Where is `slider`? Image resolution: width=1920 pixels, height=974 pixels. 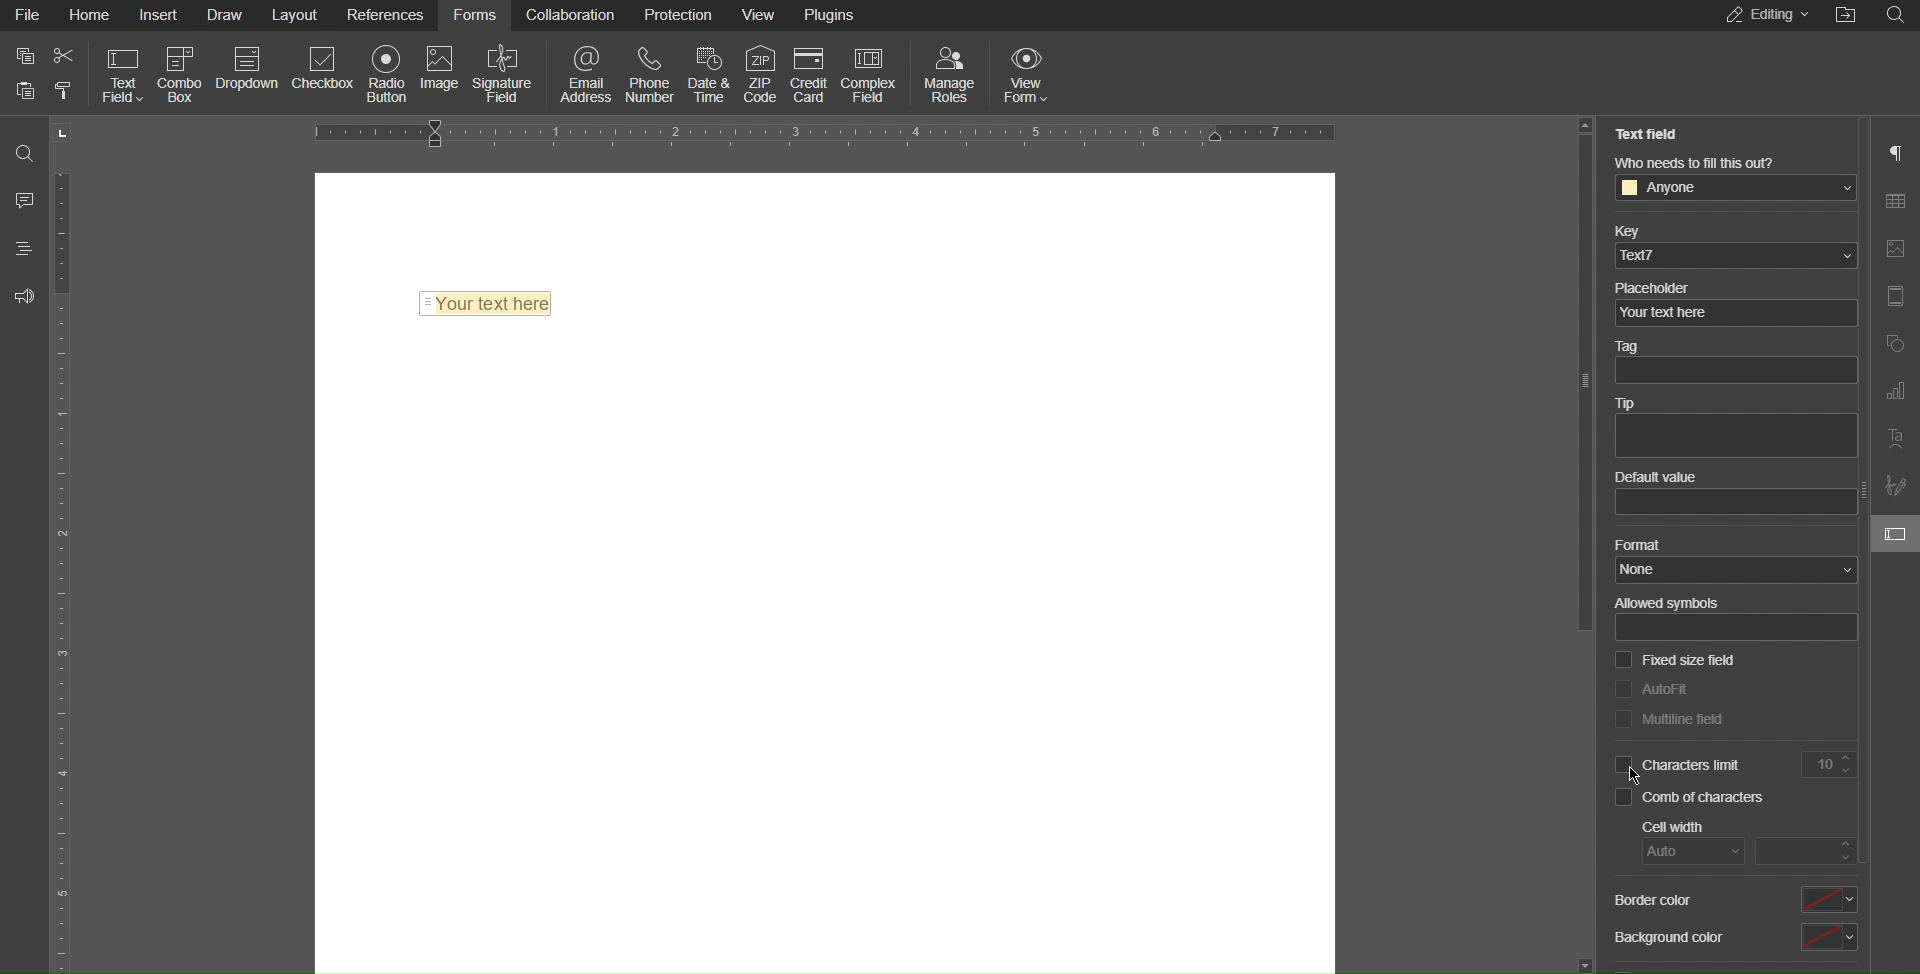
slider is located at coordinates (1583, 542).